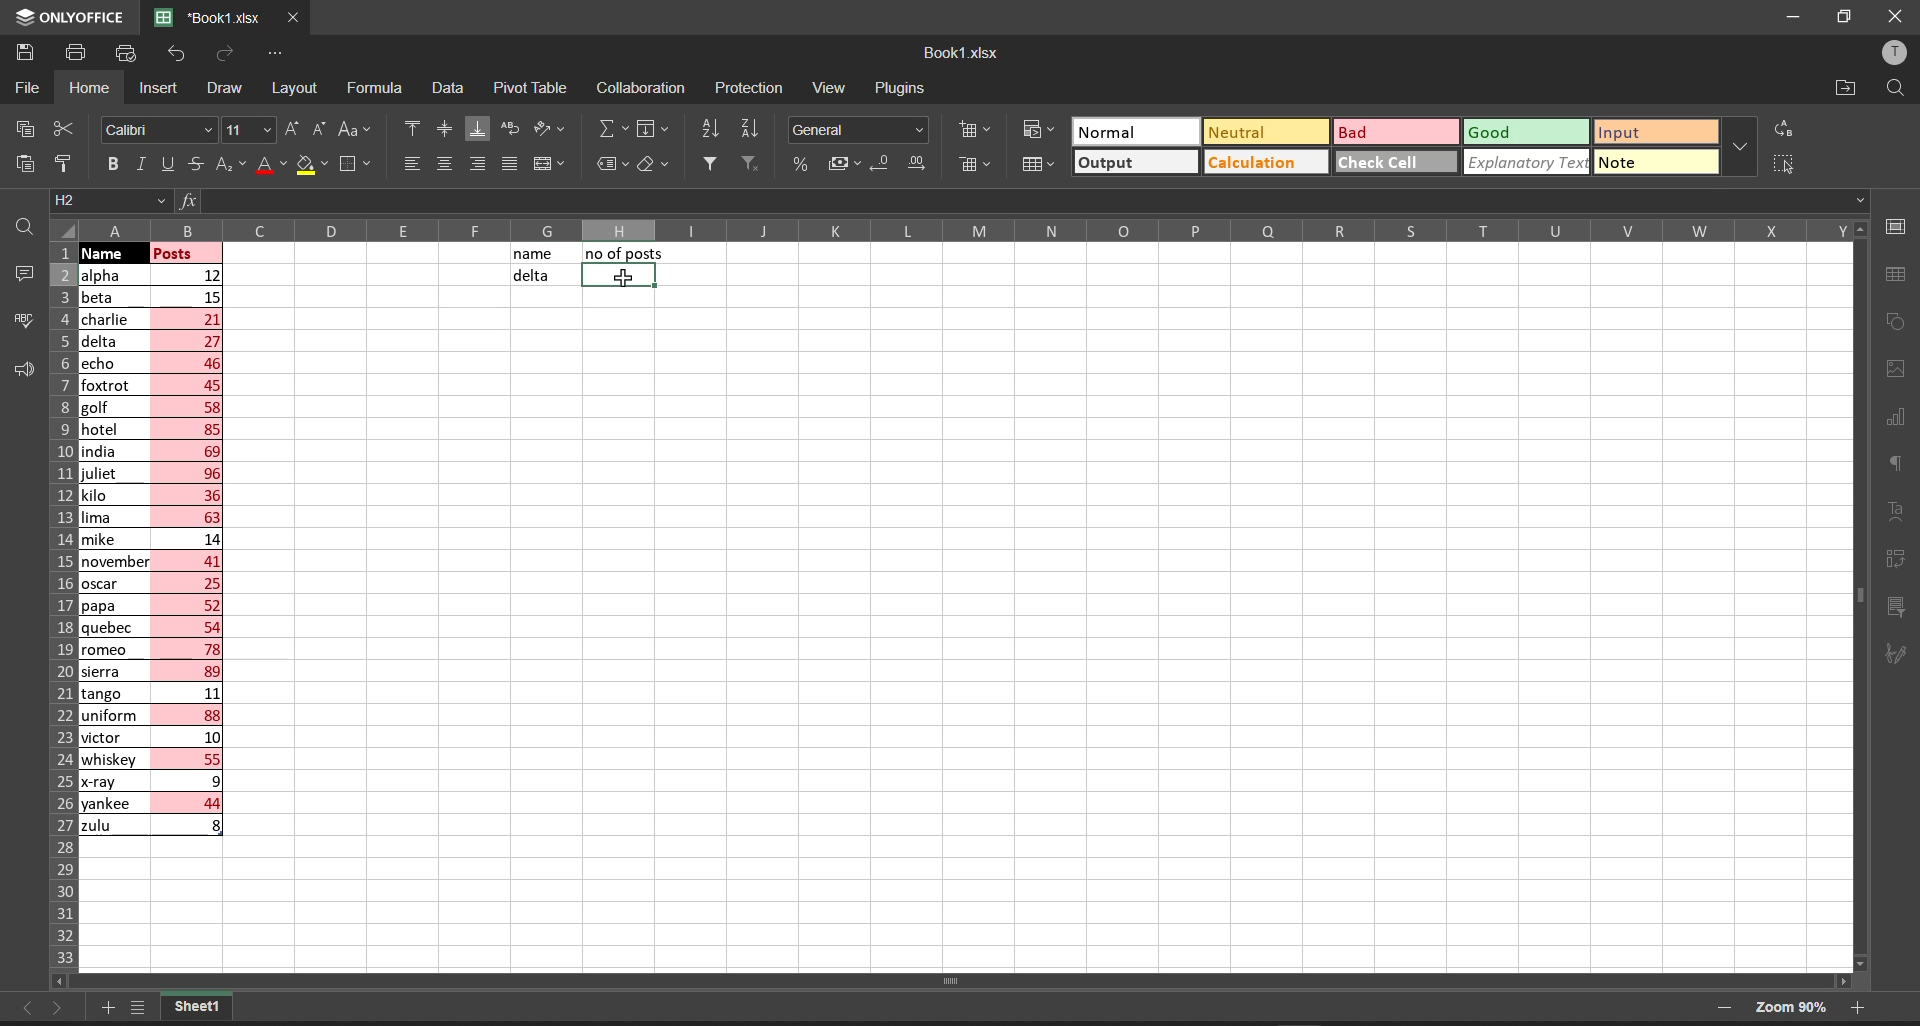 This screenshot has height=1026, width=1920. What do you see at coordinates (408, 130) in the screenshot?
I see `align top` at bounding box center [408, 130].